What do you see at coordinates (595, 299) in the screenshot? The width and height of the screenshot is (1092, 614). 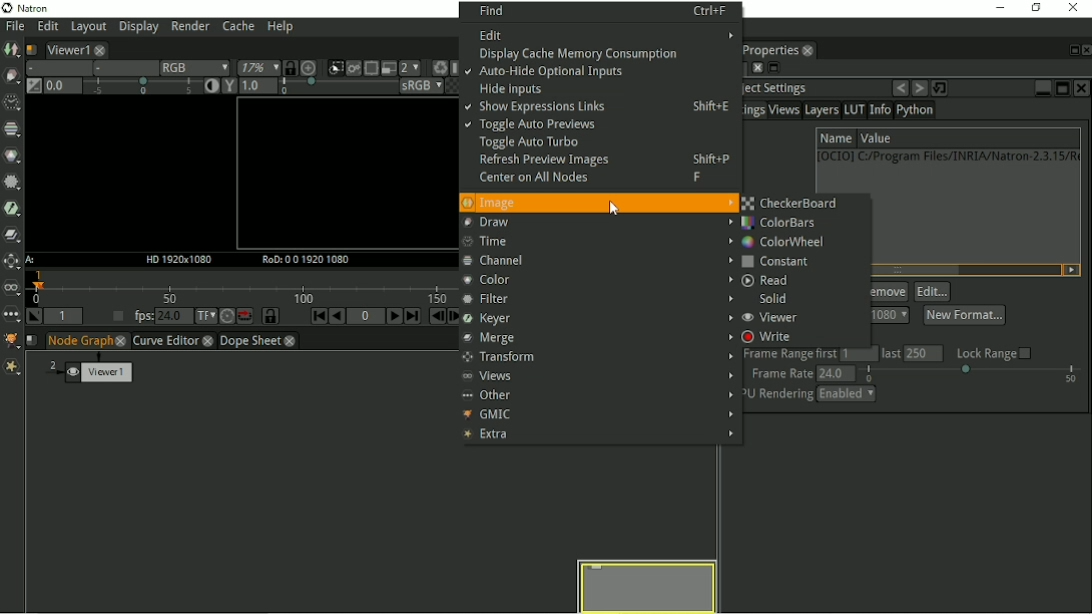 I see `Filter` at bounding box center [595, 299].